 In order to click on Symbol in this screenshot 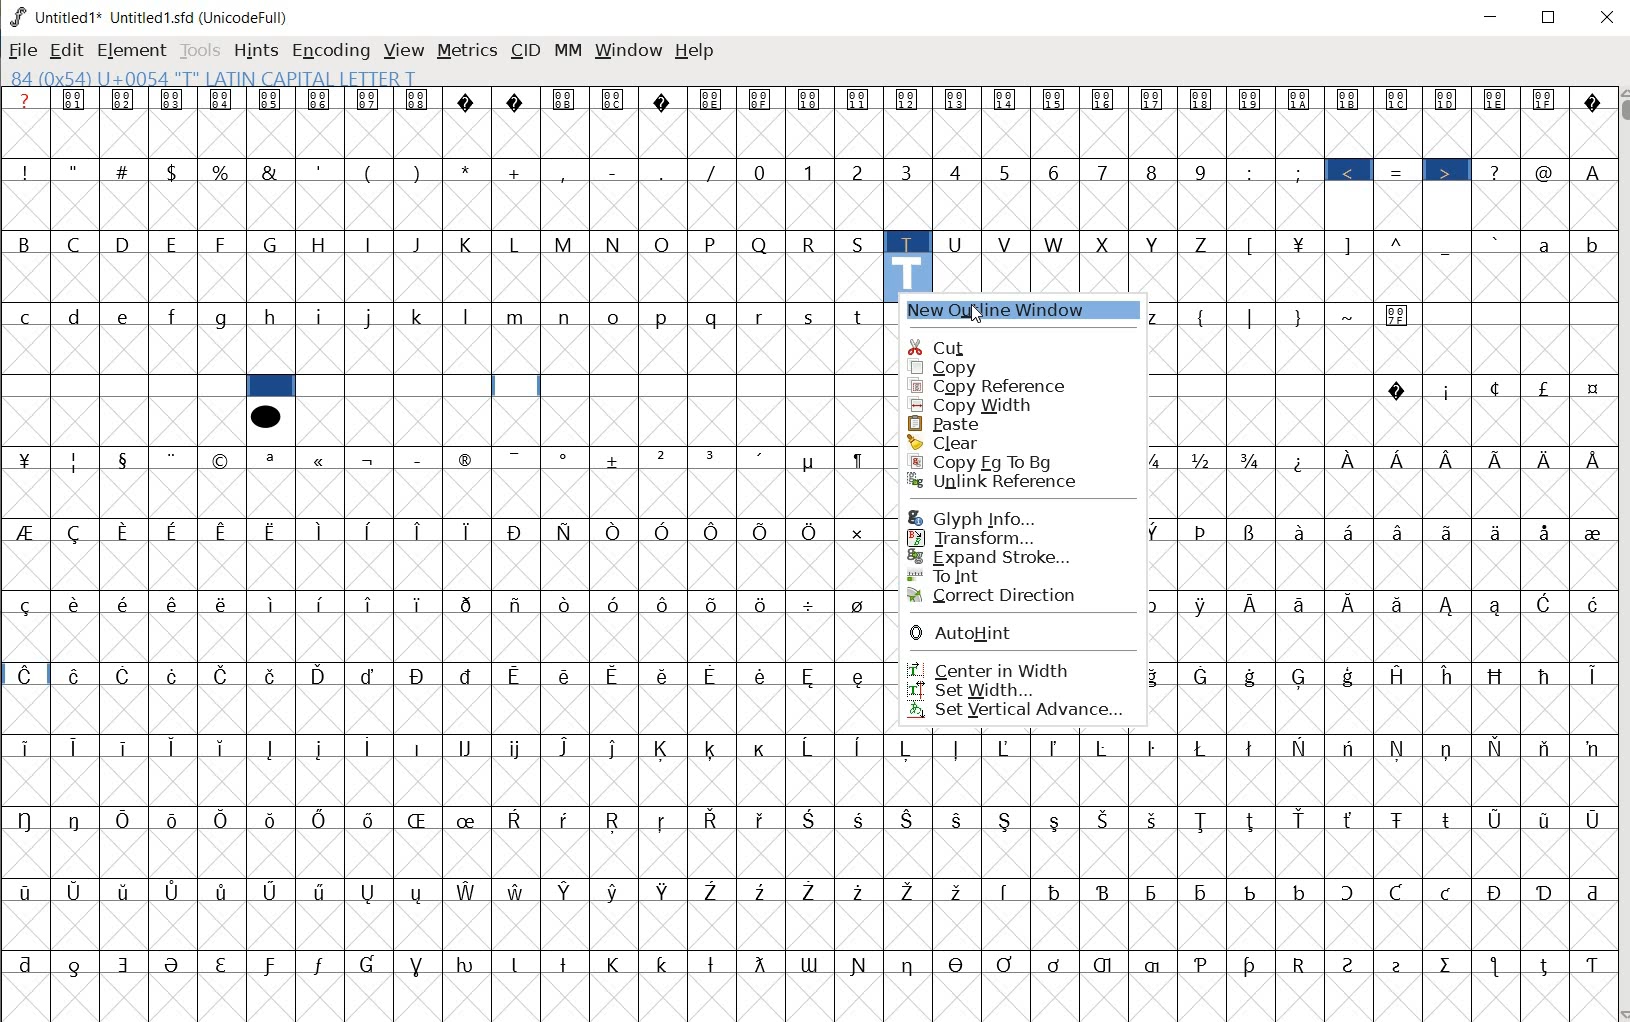, I will do `click(27, 818)`.